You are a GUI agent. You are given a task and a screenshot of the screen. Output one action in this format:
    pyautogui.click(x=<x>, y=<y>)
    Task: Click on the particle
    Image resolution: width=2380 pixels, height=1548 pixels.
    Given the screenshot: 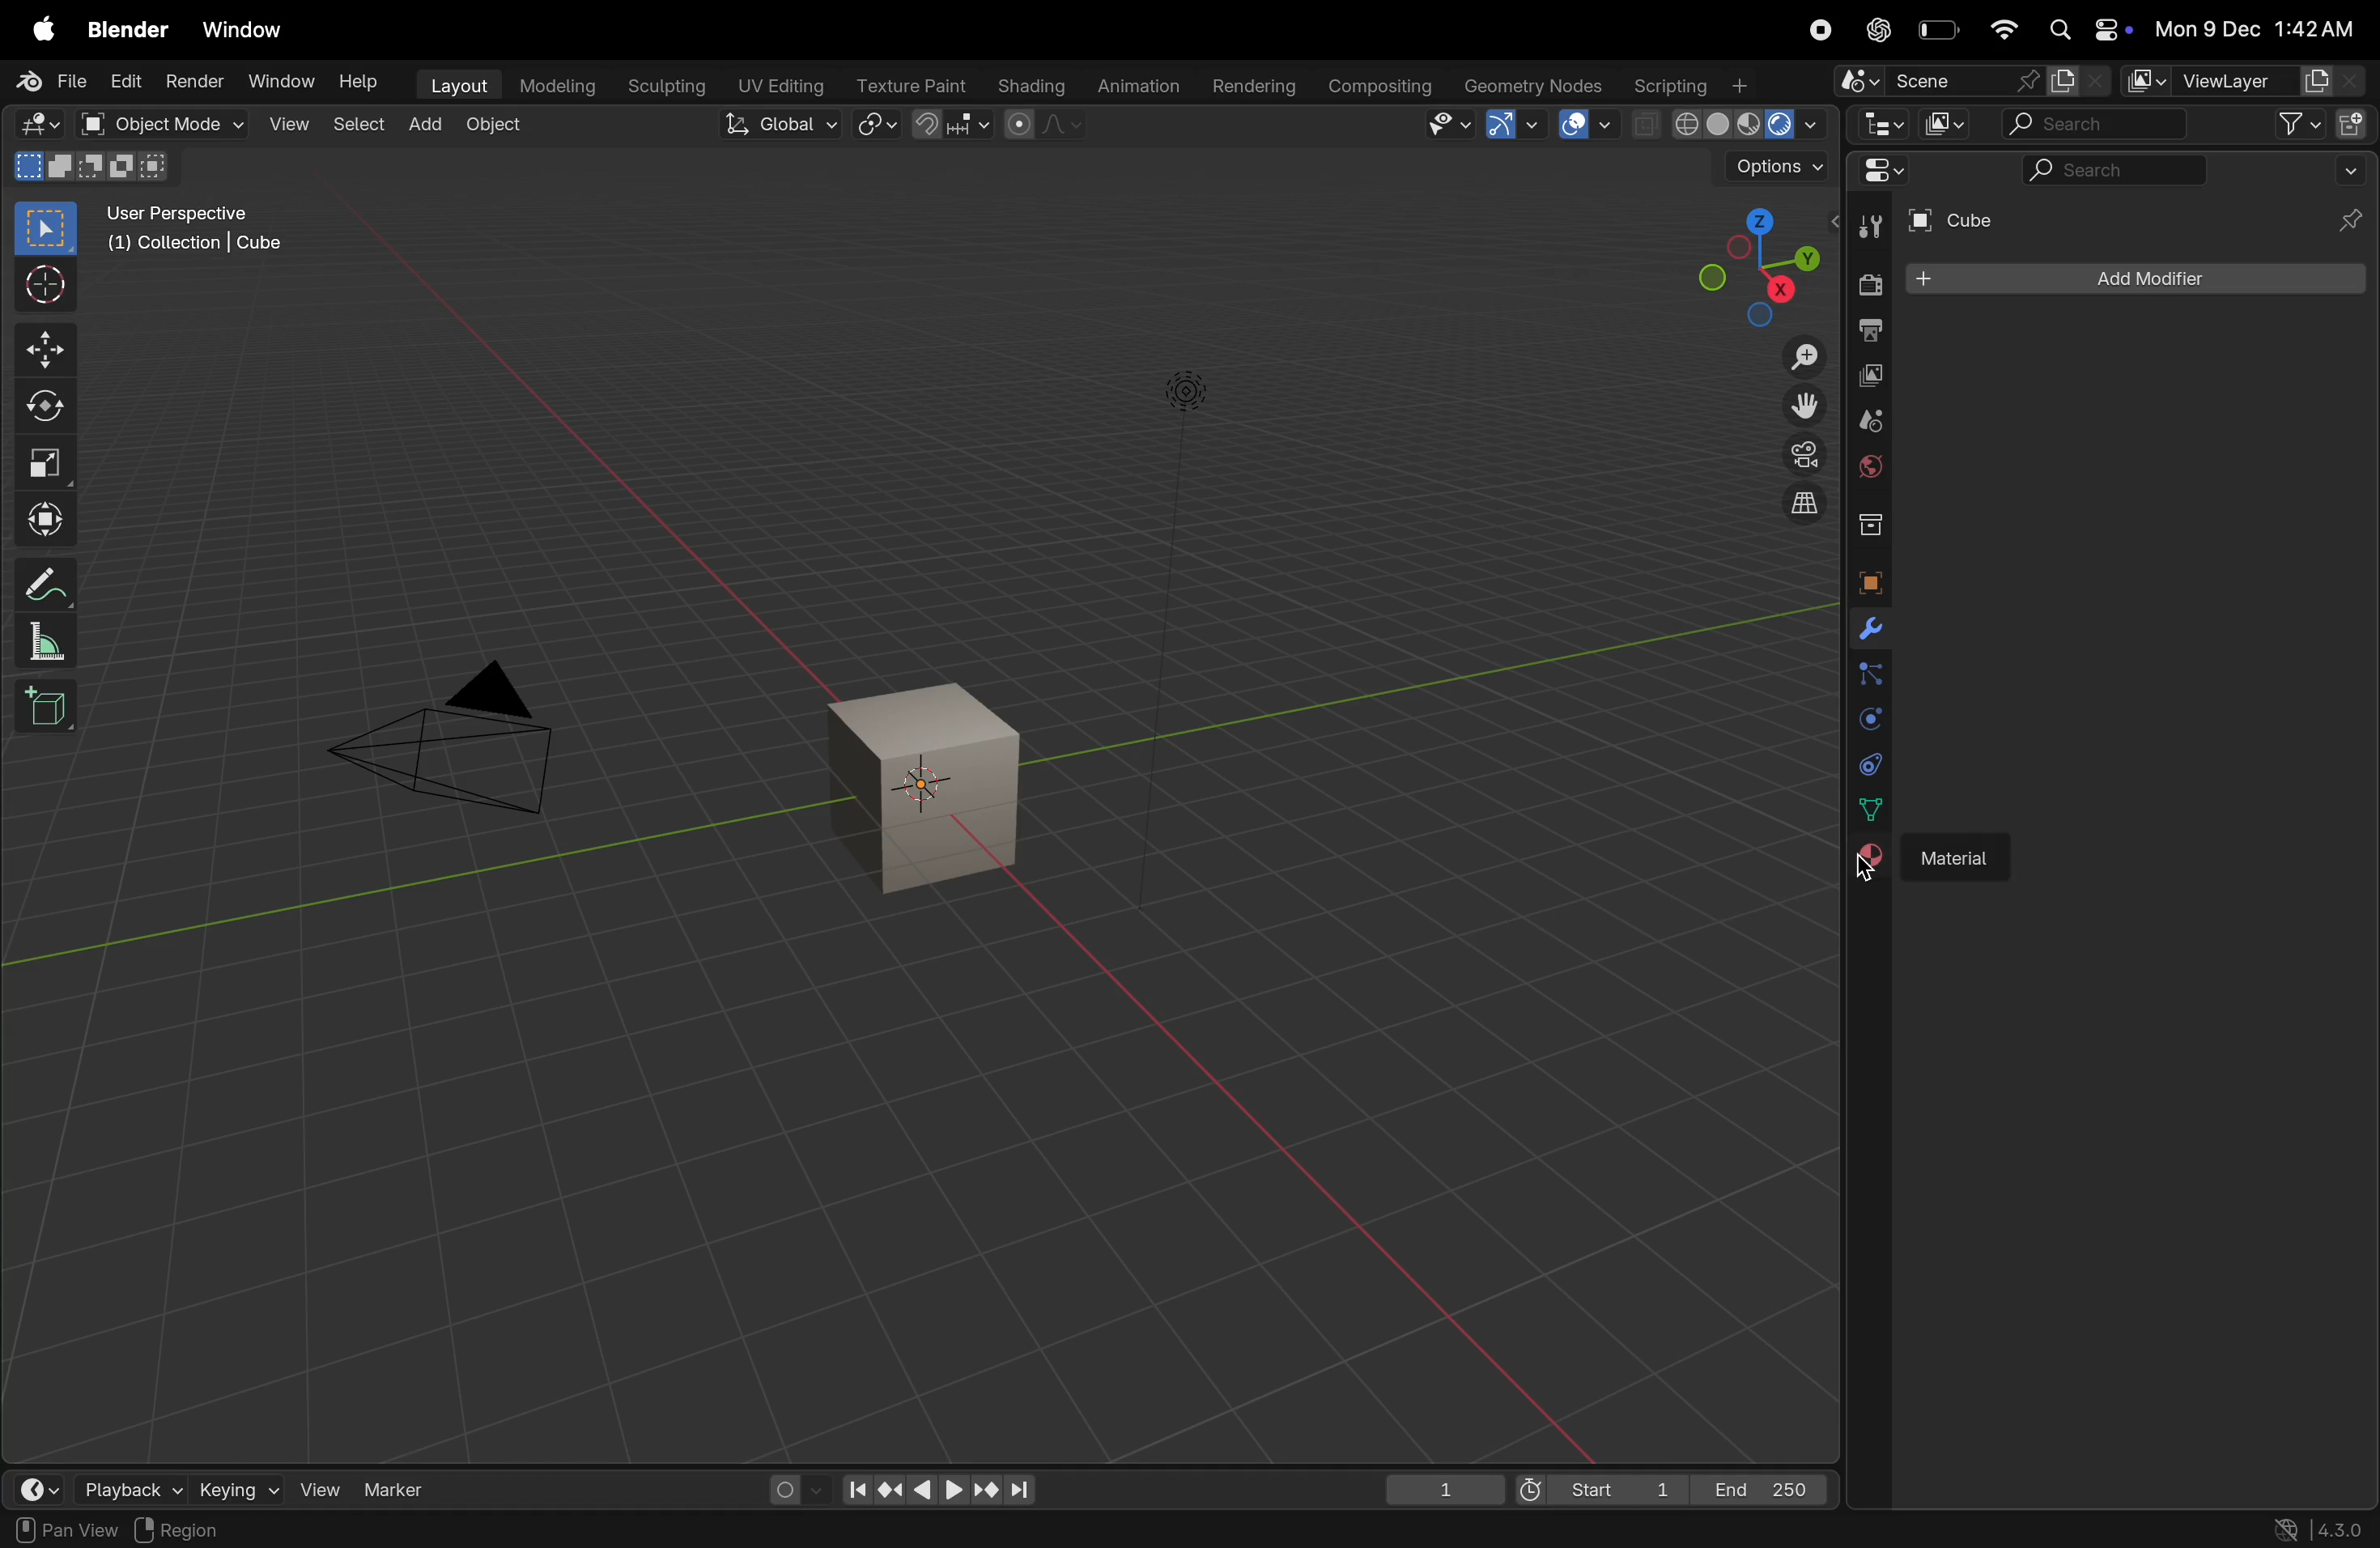 What is the action you would take?
    pyautogui.click(x=1869, y=676)
    